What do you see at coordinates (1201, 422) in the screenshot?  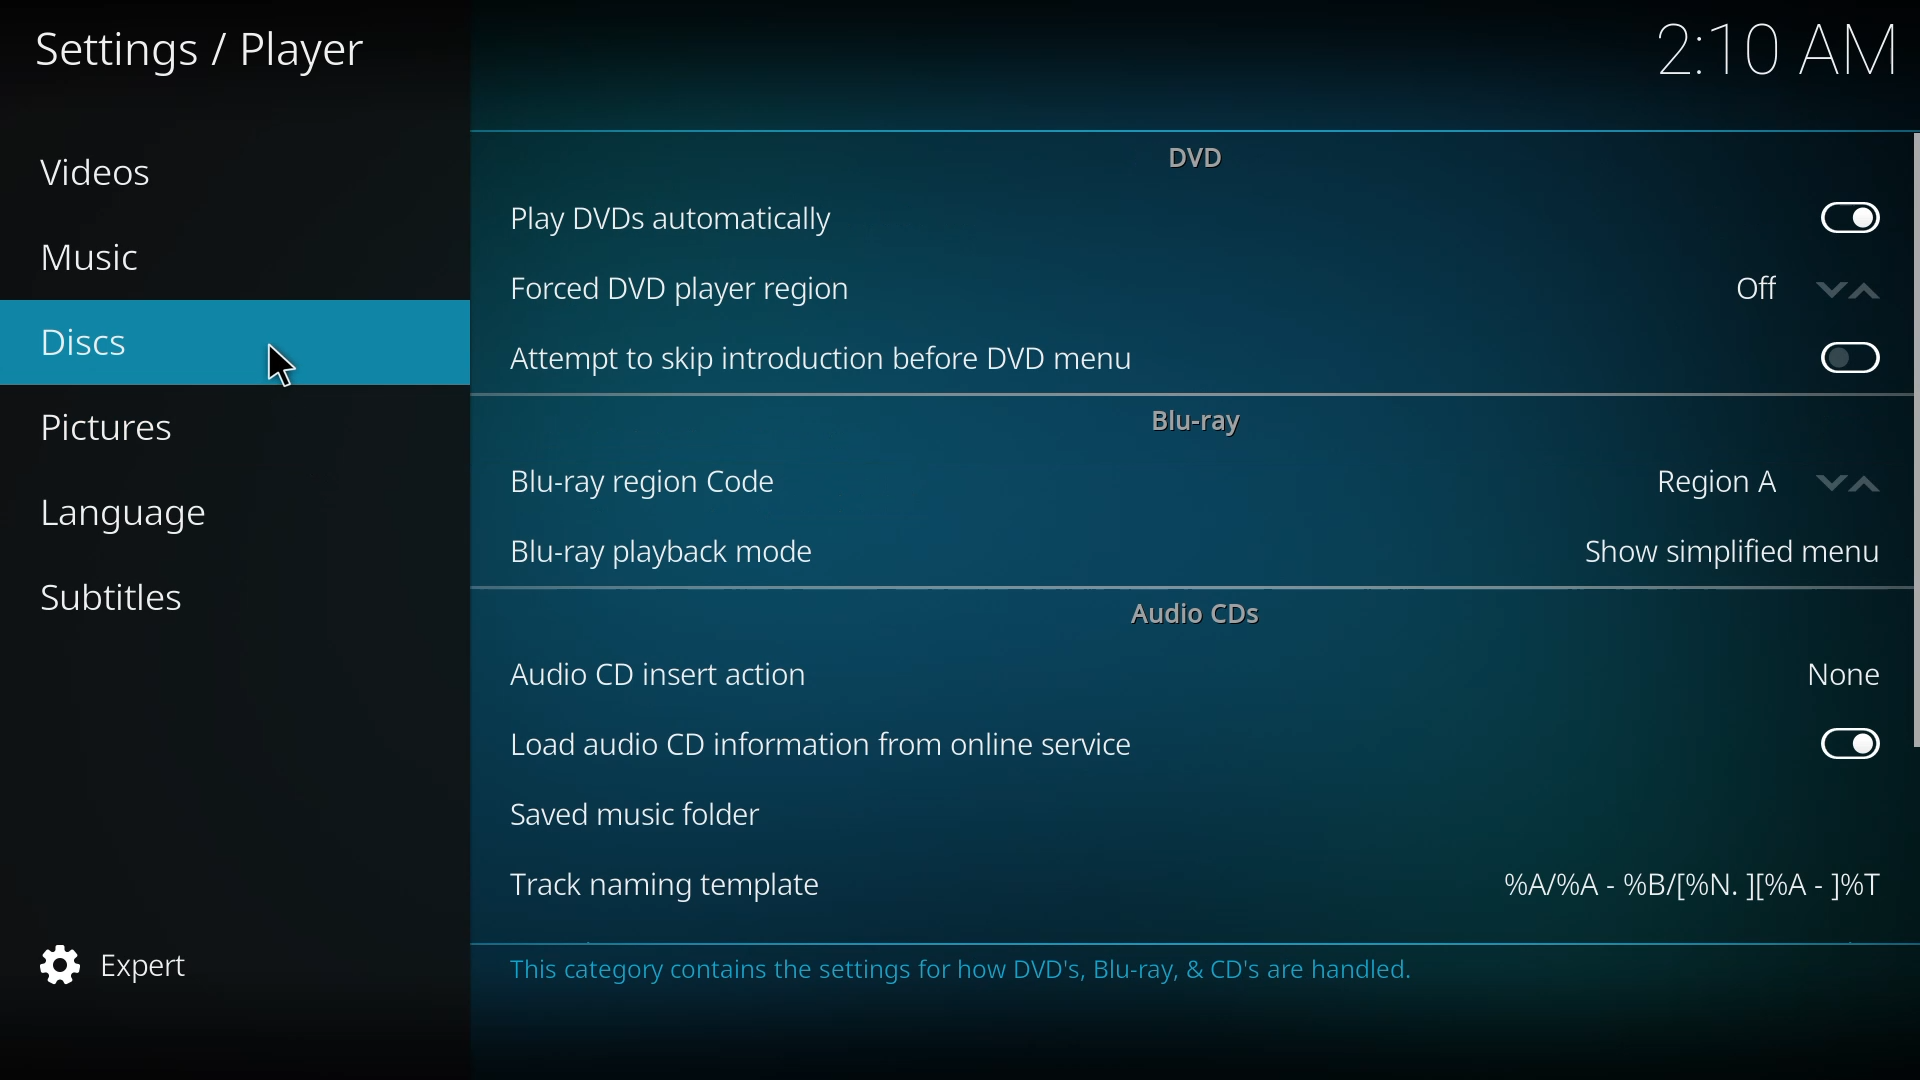 I see `bluray` at bounding box center [1201, 422].